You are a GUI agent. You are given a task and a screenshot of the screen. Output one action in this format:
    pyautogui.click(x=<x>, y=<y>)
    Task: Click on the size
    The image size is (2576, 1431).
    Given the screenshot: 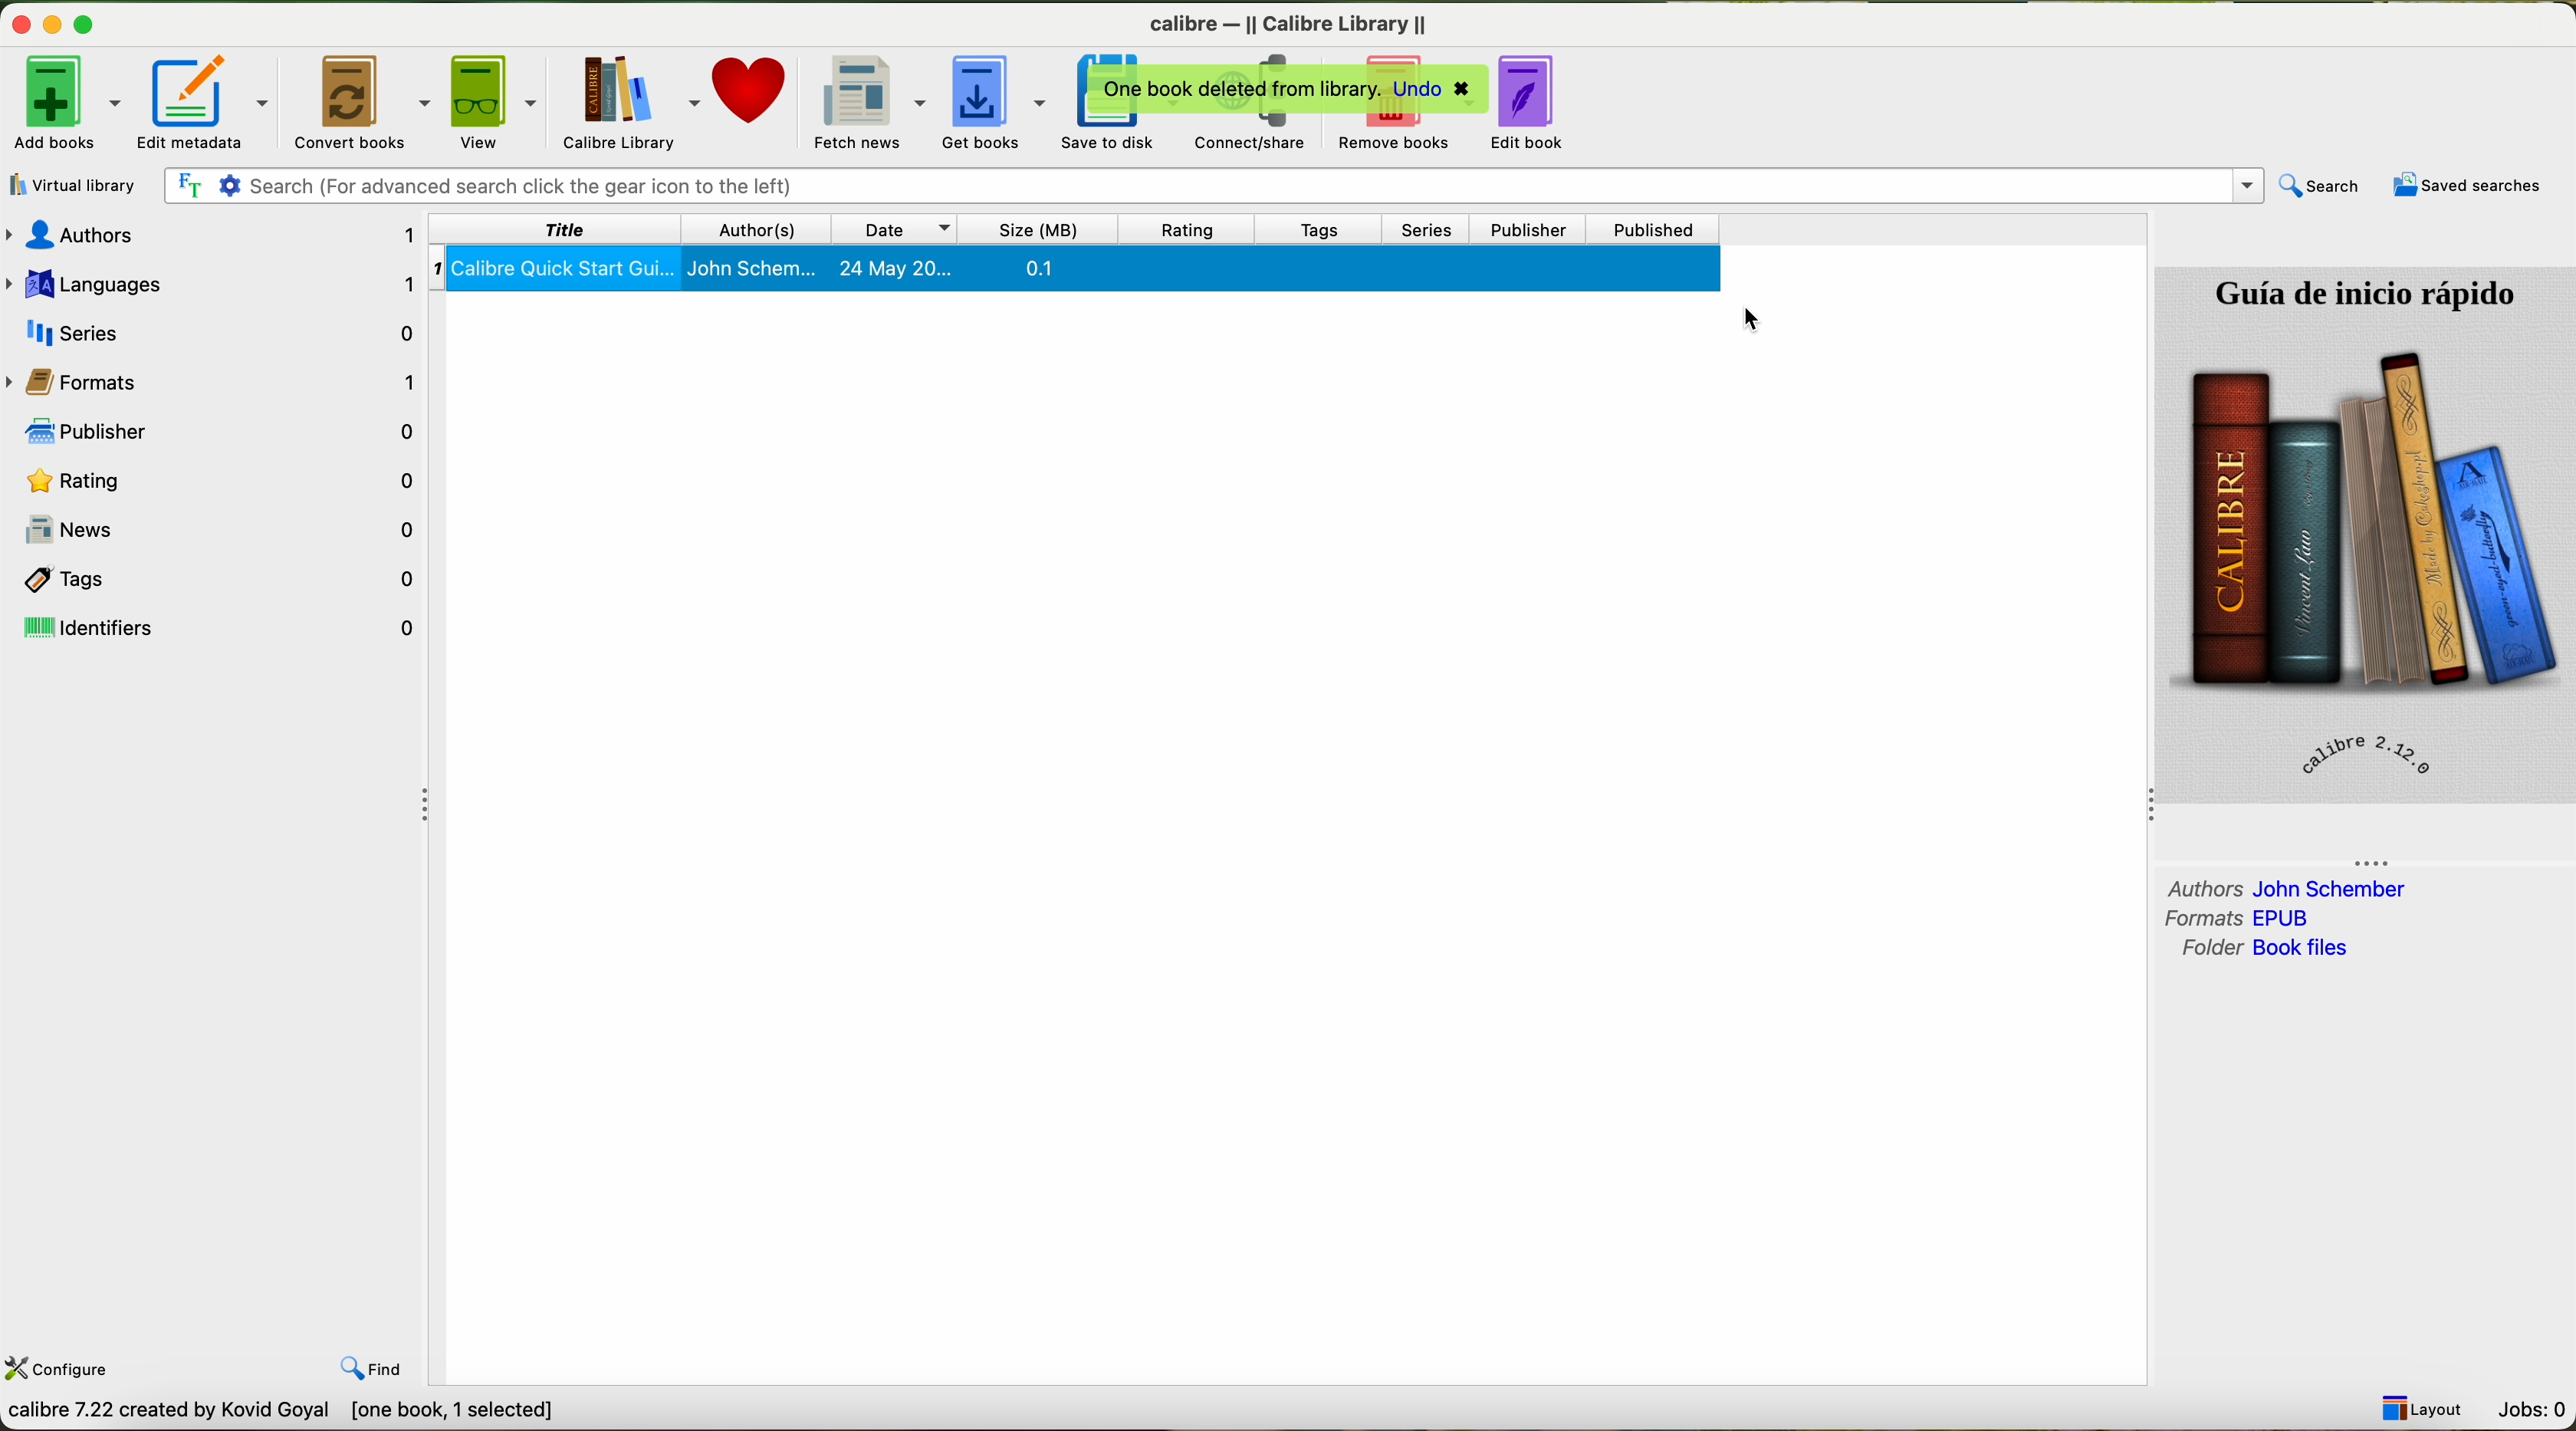 What is the action you would take?
    pyautogui.click(x=1043, y=228)
    